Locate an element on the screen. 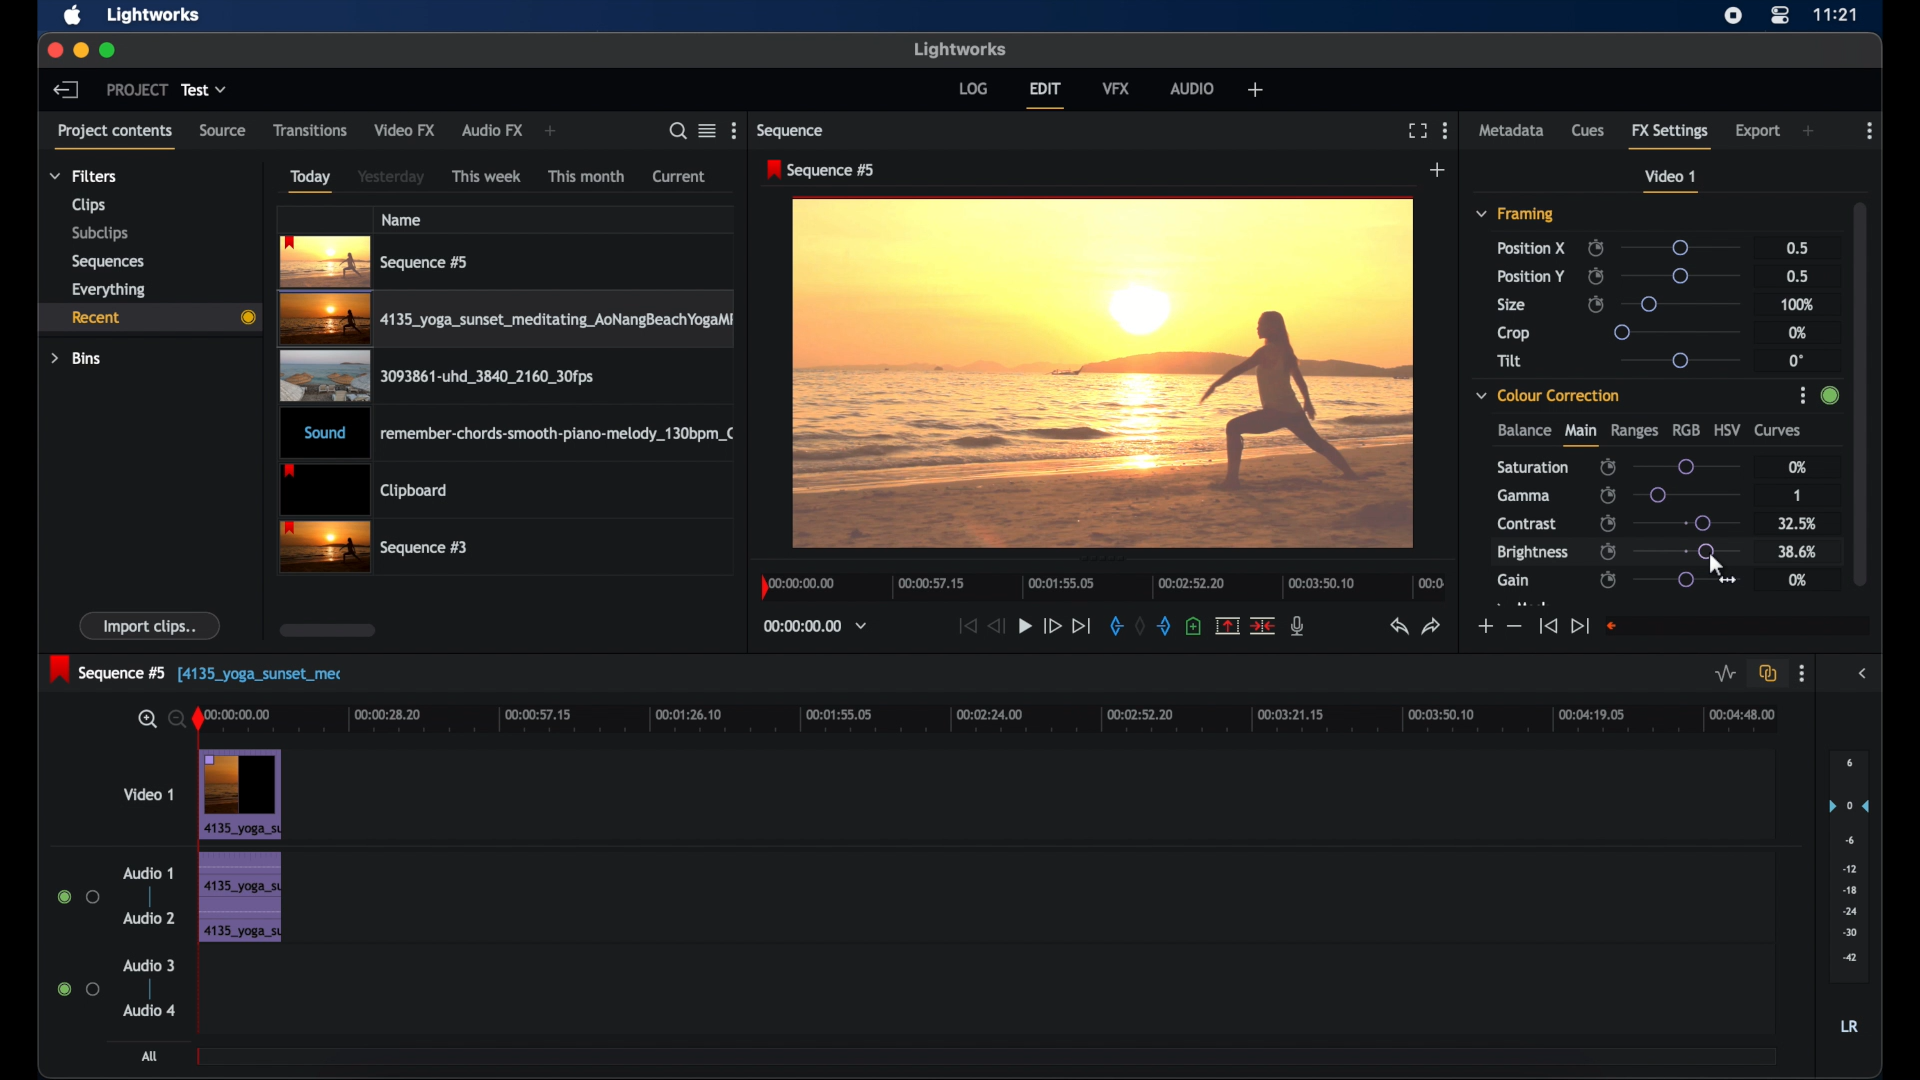 The image size is (1920, 1080). moreoptions is located at coordinates (1446, 129).